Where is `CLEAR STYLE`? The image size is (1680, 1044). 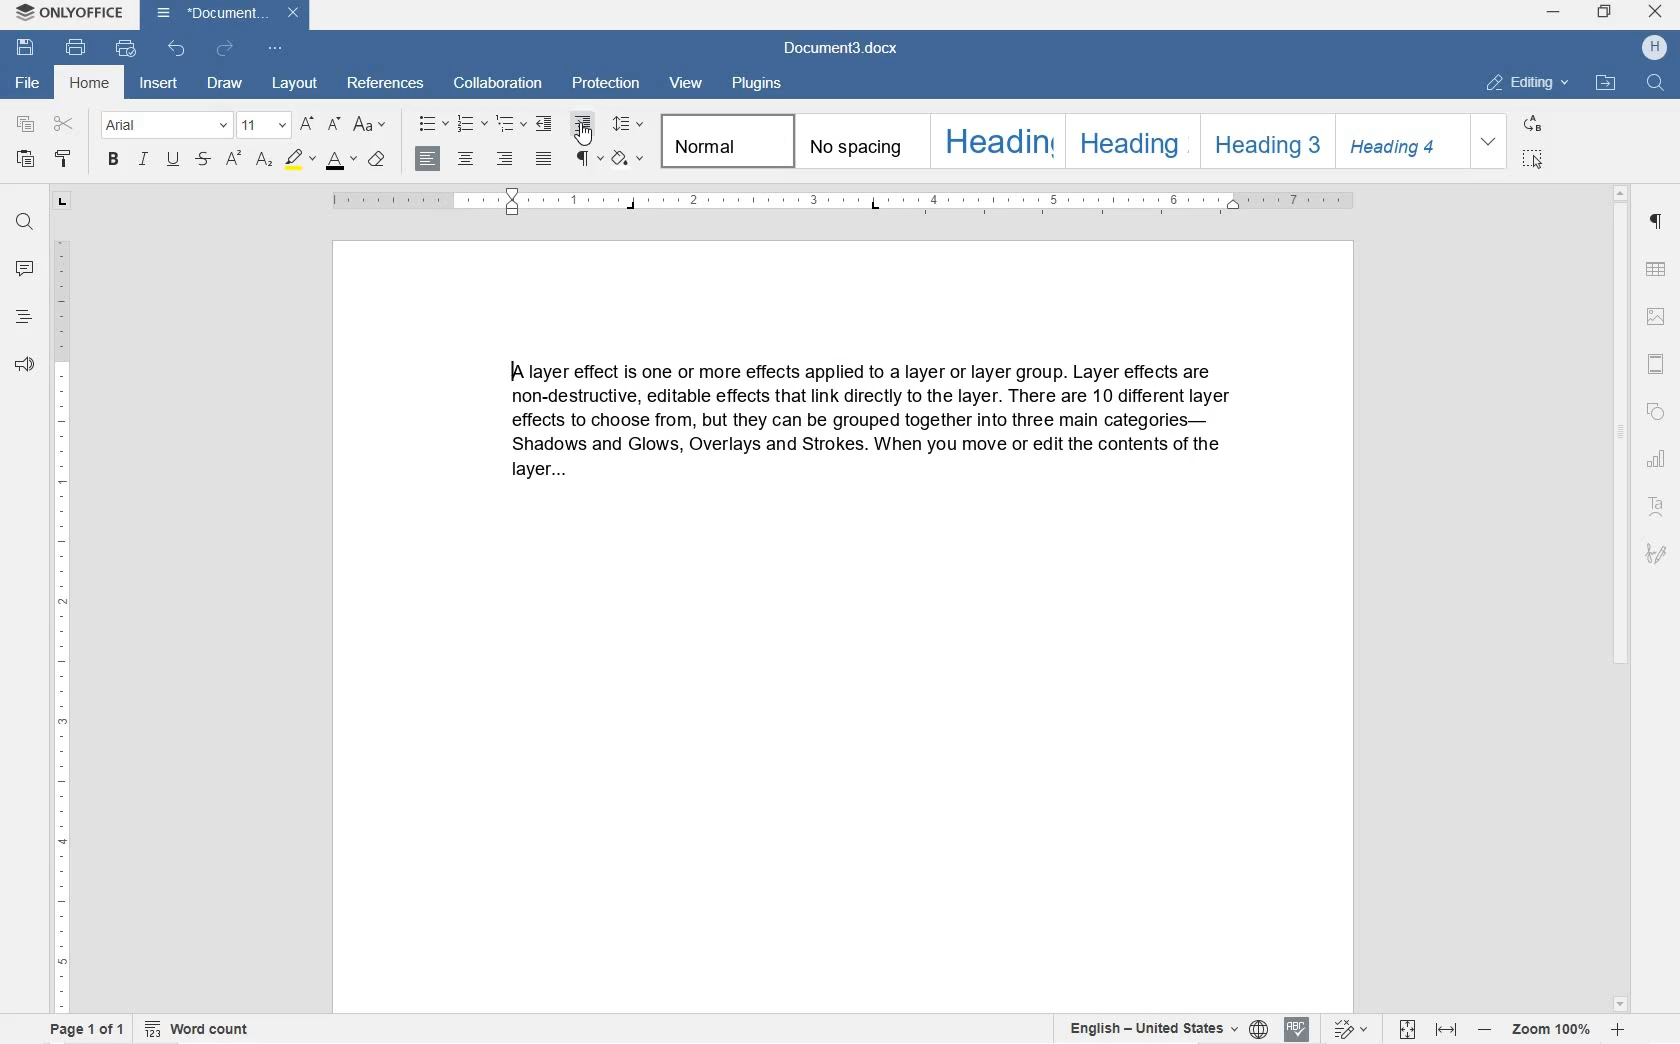
CLEAR STYLE is located at coordinates (377, 160).